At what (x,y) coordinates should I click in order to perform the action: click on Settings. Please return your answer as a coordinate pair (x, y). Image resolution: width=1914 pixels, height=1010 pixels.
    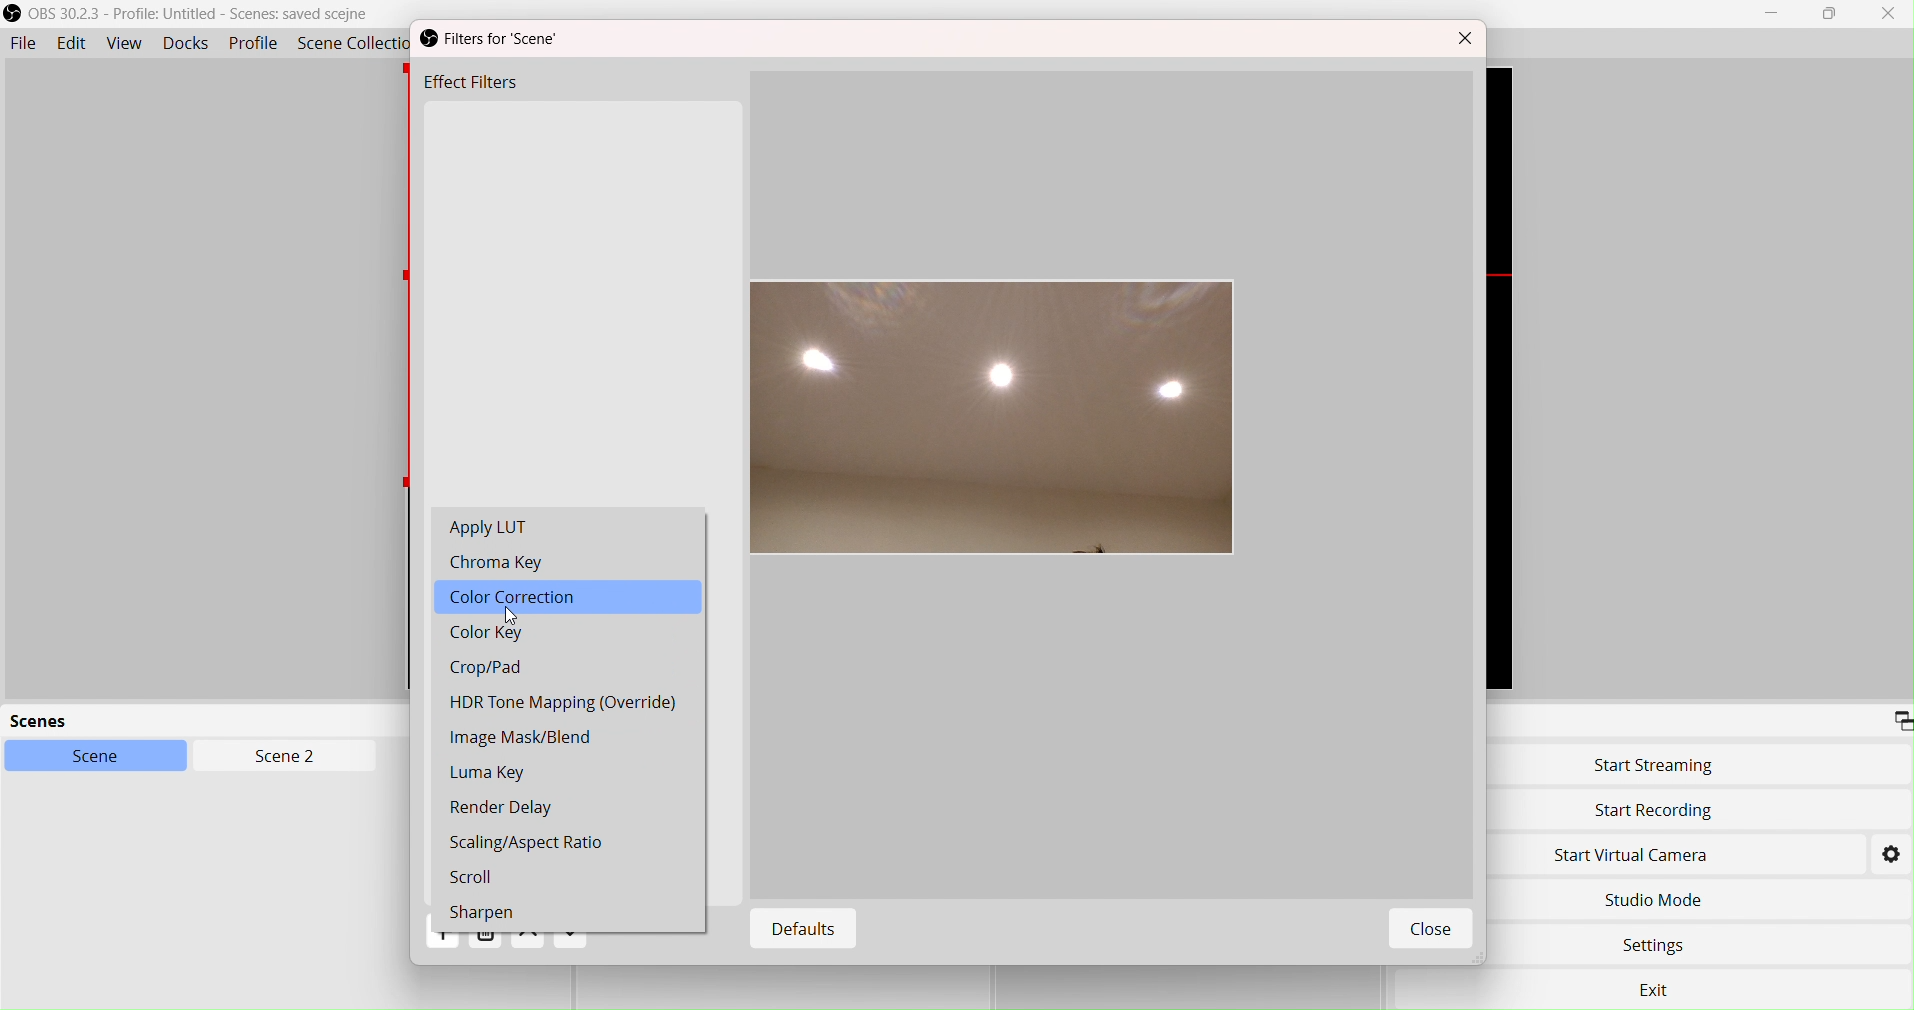
    Looking at the image, I should click on (1891, 853).